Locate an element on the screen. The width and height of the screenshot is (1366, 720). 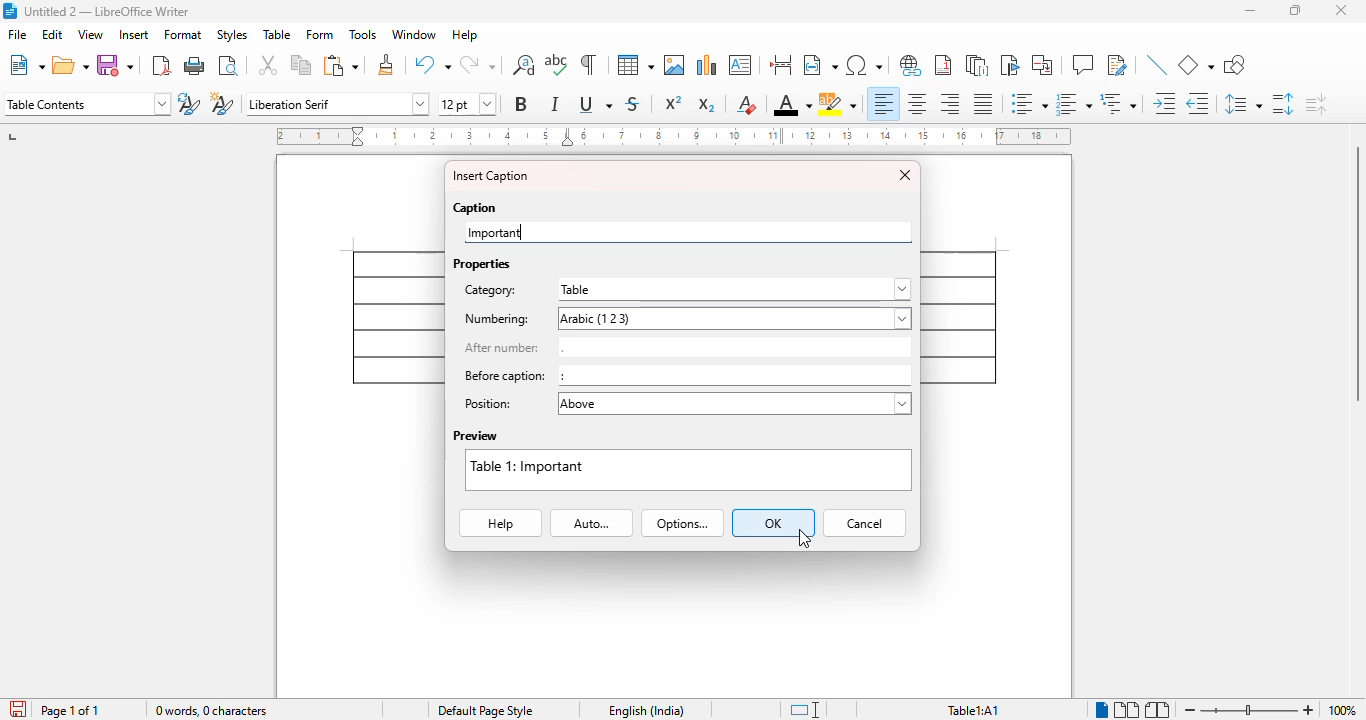
export directly as PDF is located at coordinates (161, 66).